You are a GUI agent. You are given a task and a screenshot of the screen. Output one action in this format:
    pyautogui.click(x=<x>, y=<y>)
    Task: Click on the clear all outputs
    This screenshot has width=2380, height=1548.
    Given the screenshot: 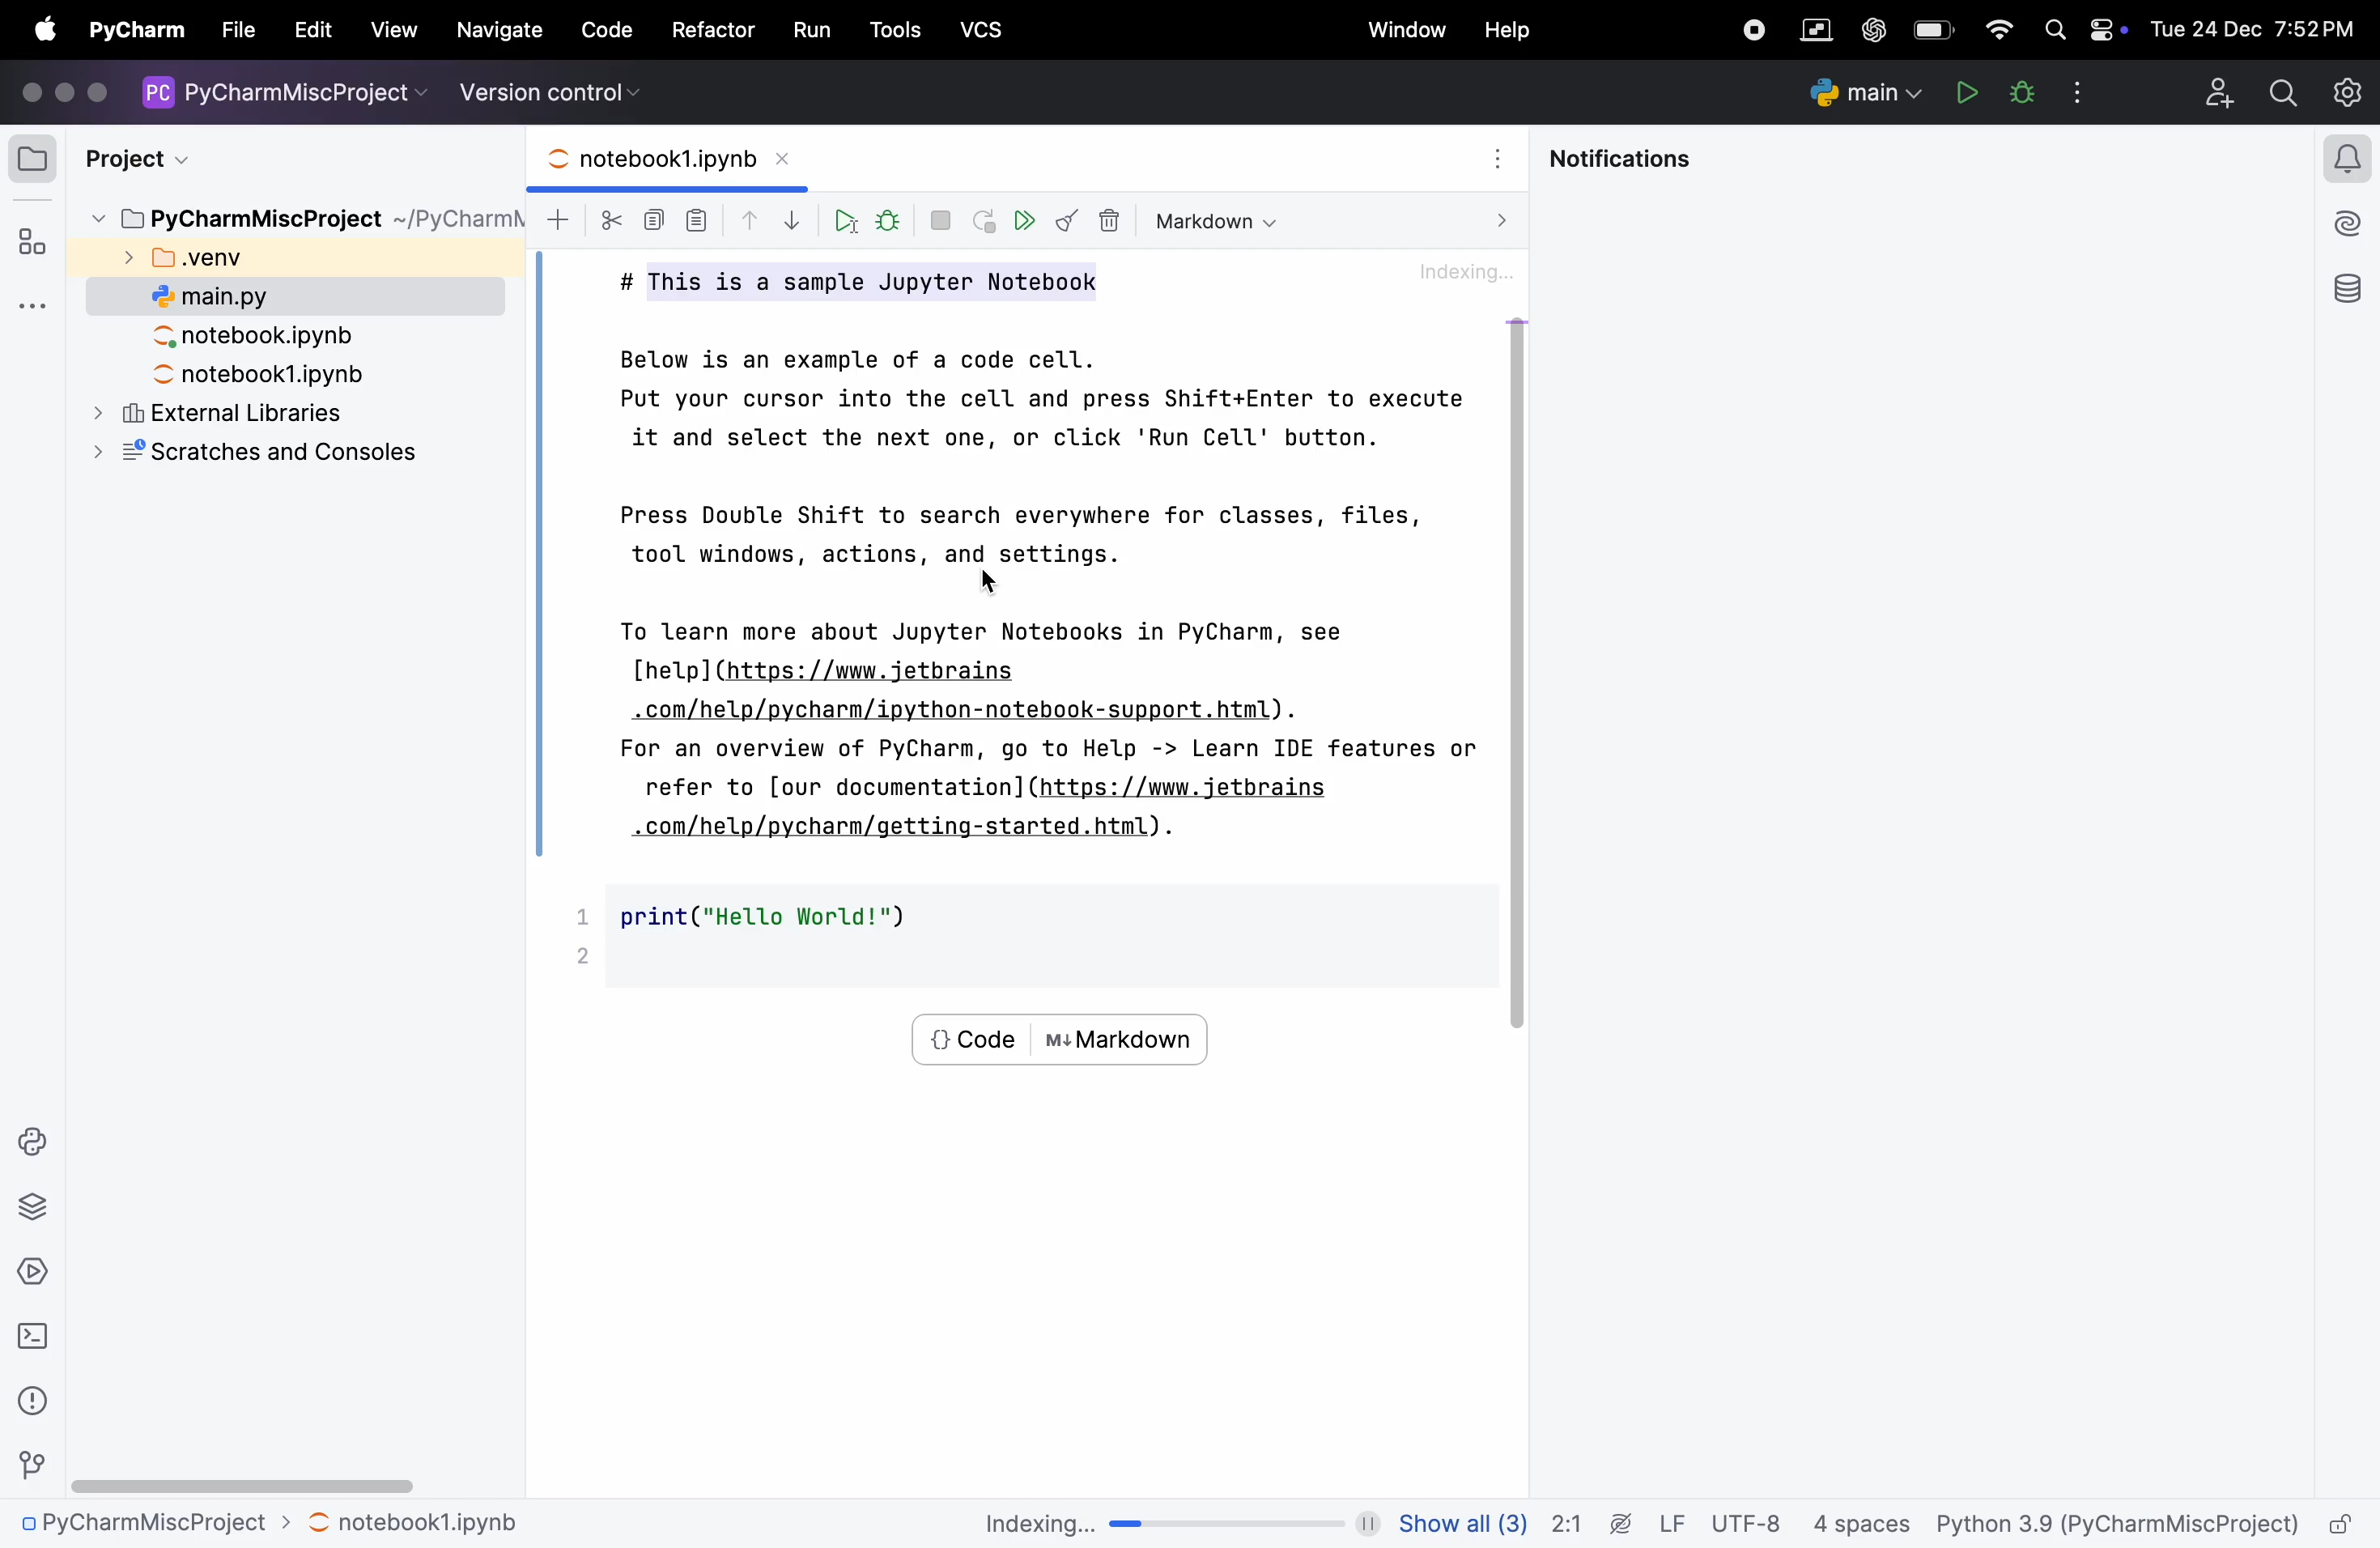 What is the action you would take?
    pyautogui.click(x=1067, y=216)
    